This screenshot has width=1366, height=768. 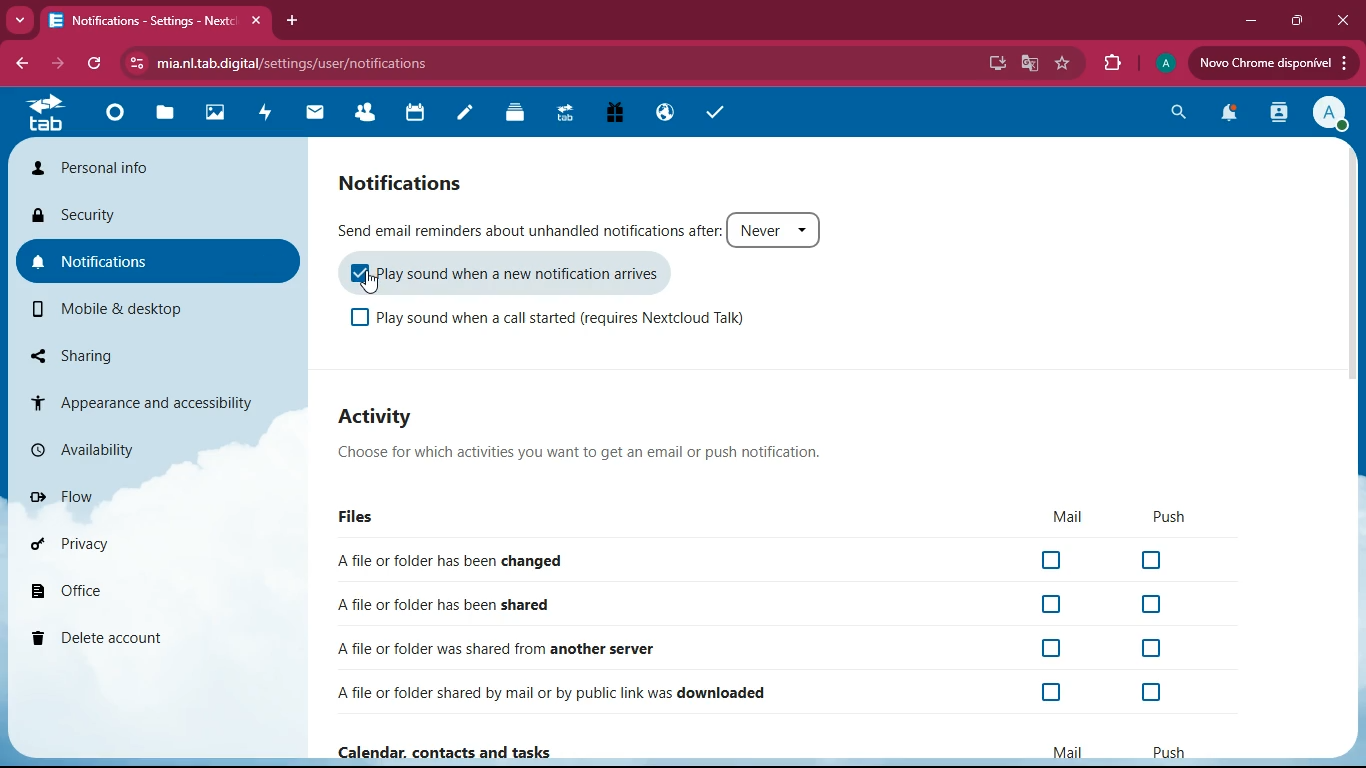 What do you see at coordinates (171, 112) in the screenshot?
I see `files` at bounding box center [171, 112].